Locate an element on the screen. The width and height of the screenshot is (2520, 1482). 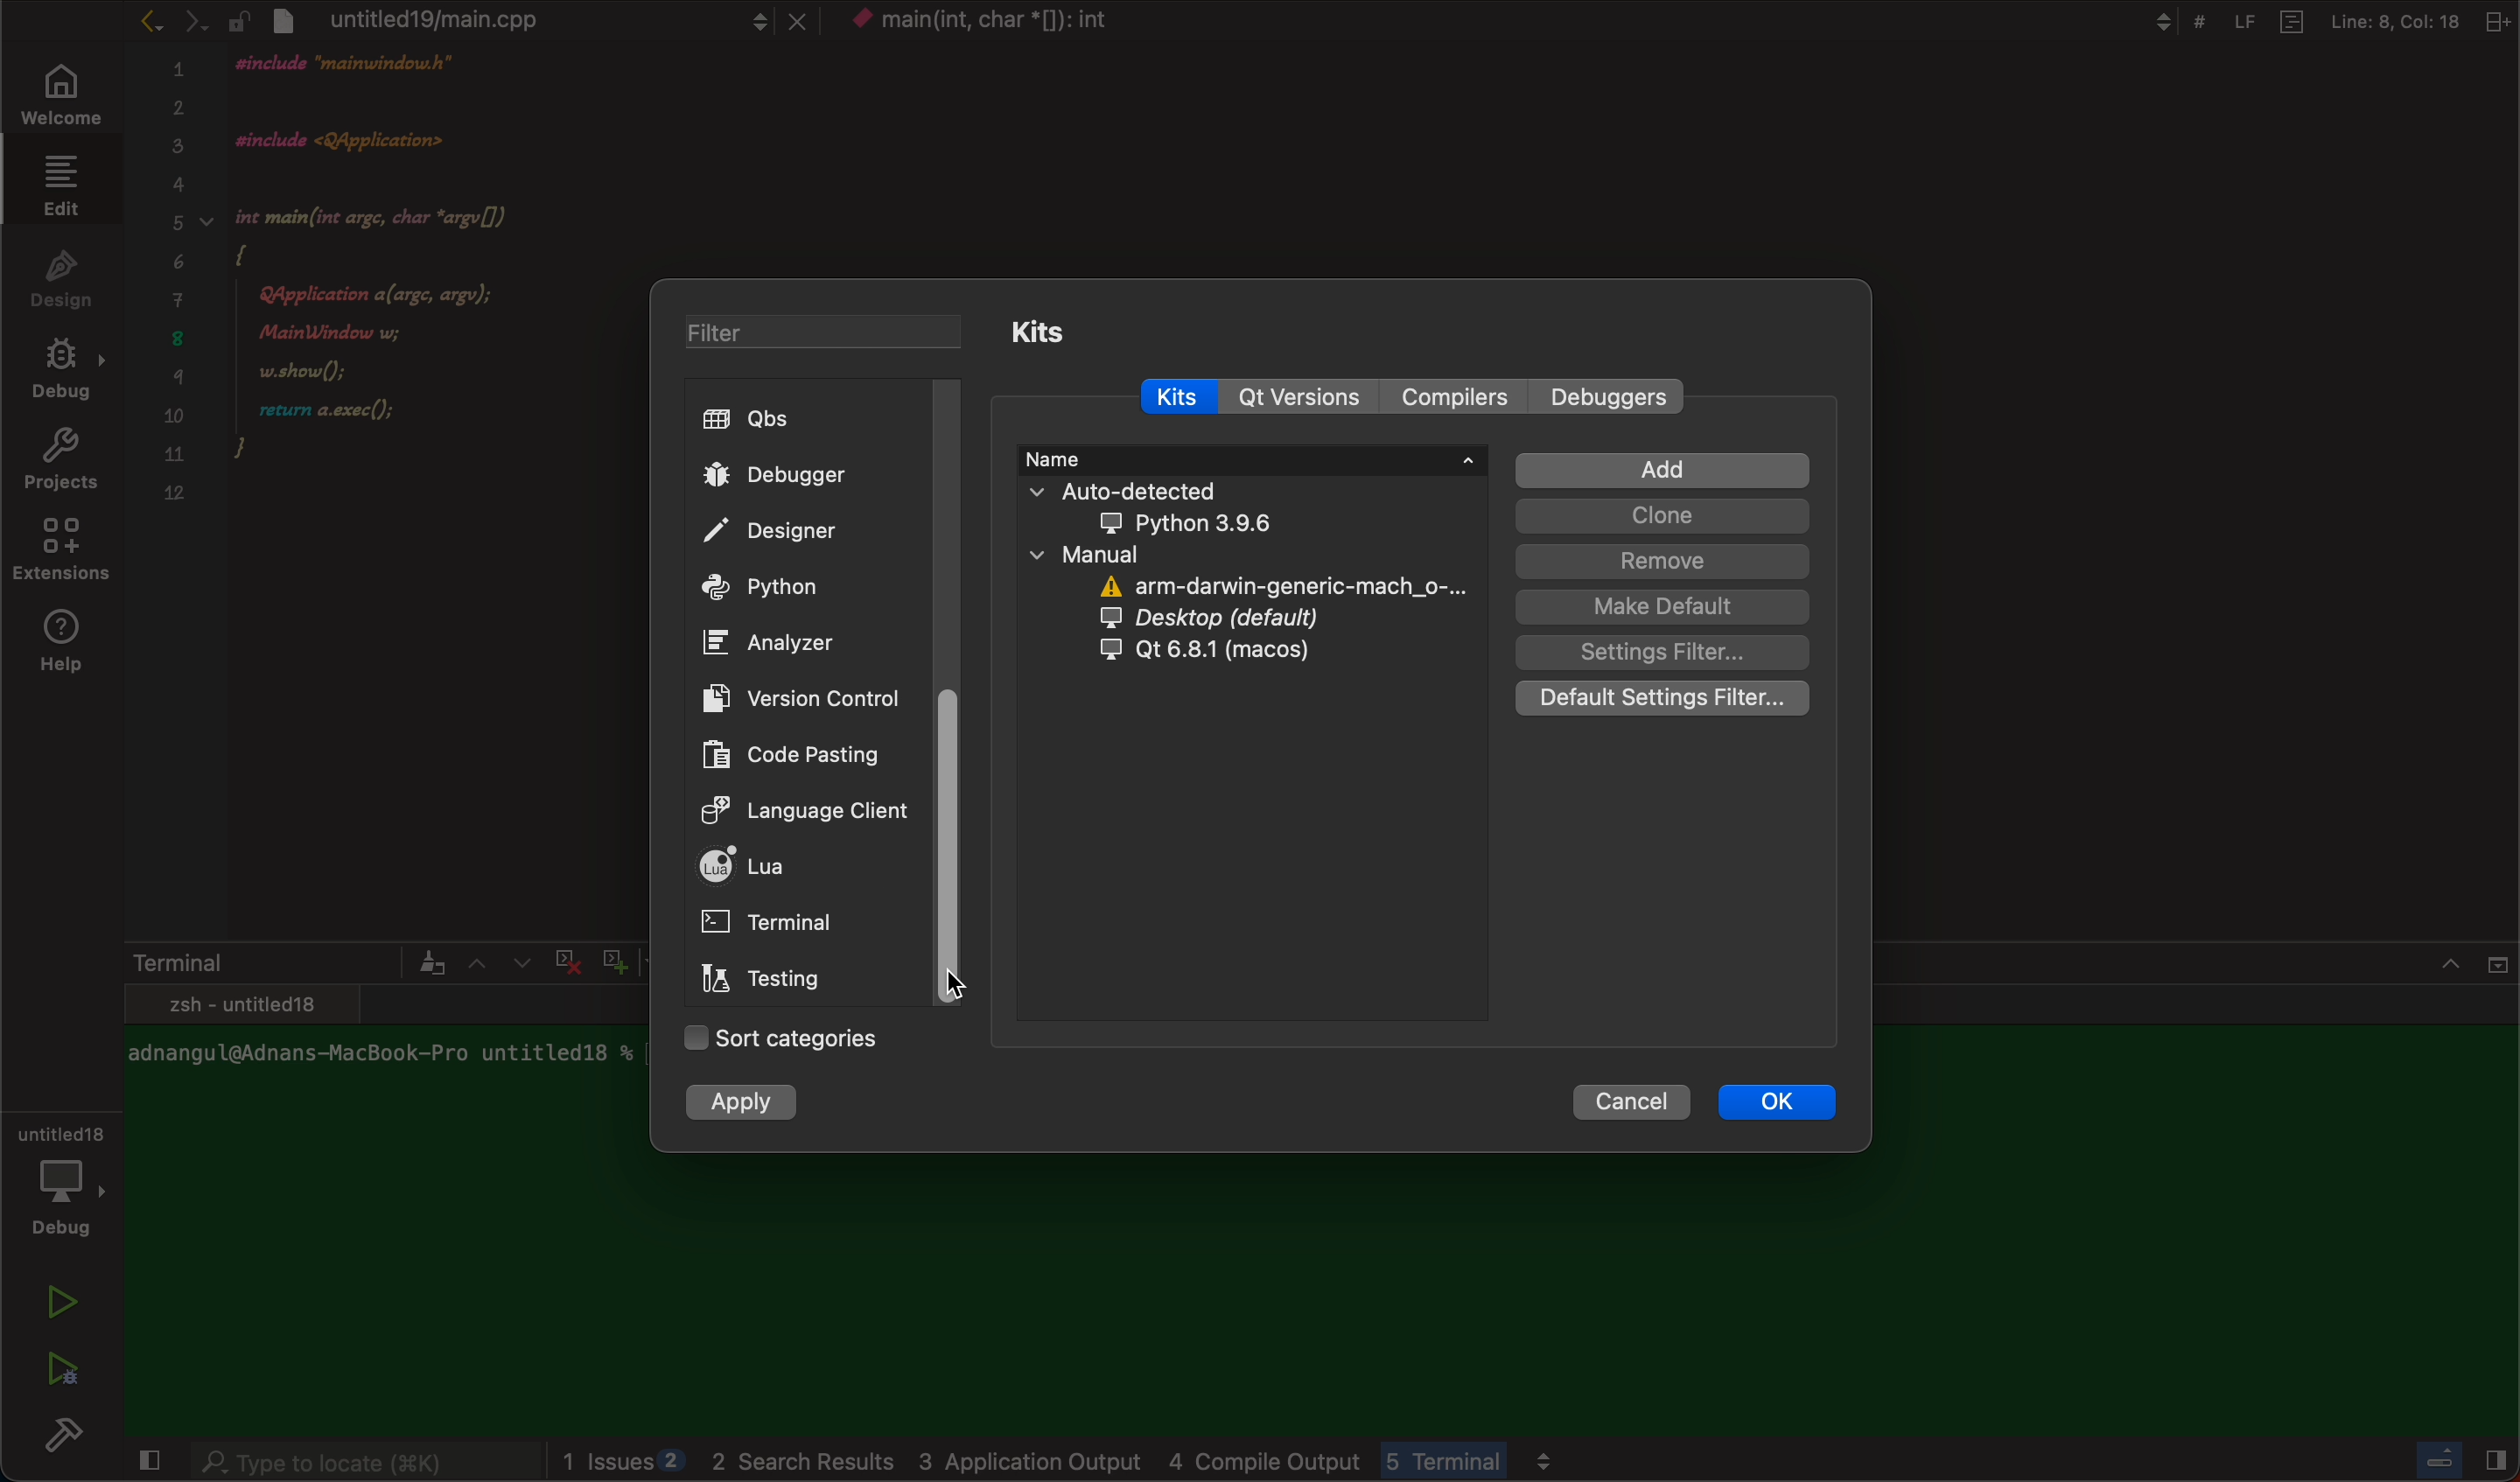
run and debug is located at coordinates (60, 1368).